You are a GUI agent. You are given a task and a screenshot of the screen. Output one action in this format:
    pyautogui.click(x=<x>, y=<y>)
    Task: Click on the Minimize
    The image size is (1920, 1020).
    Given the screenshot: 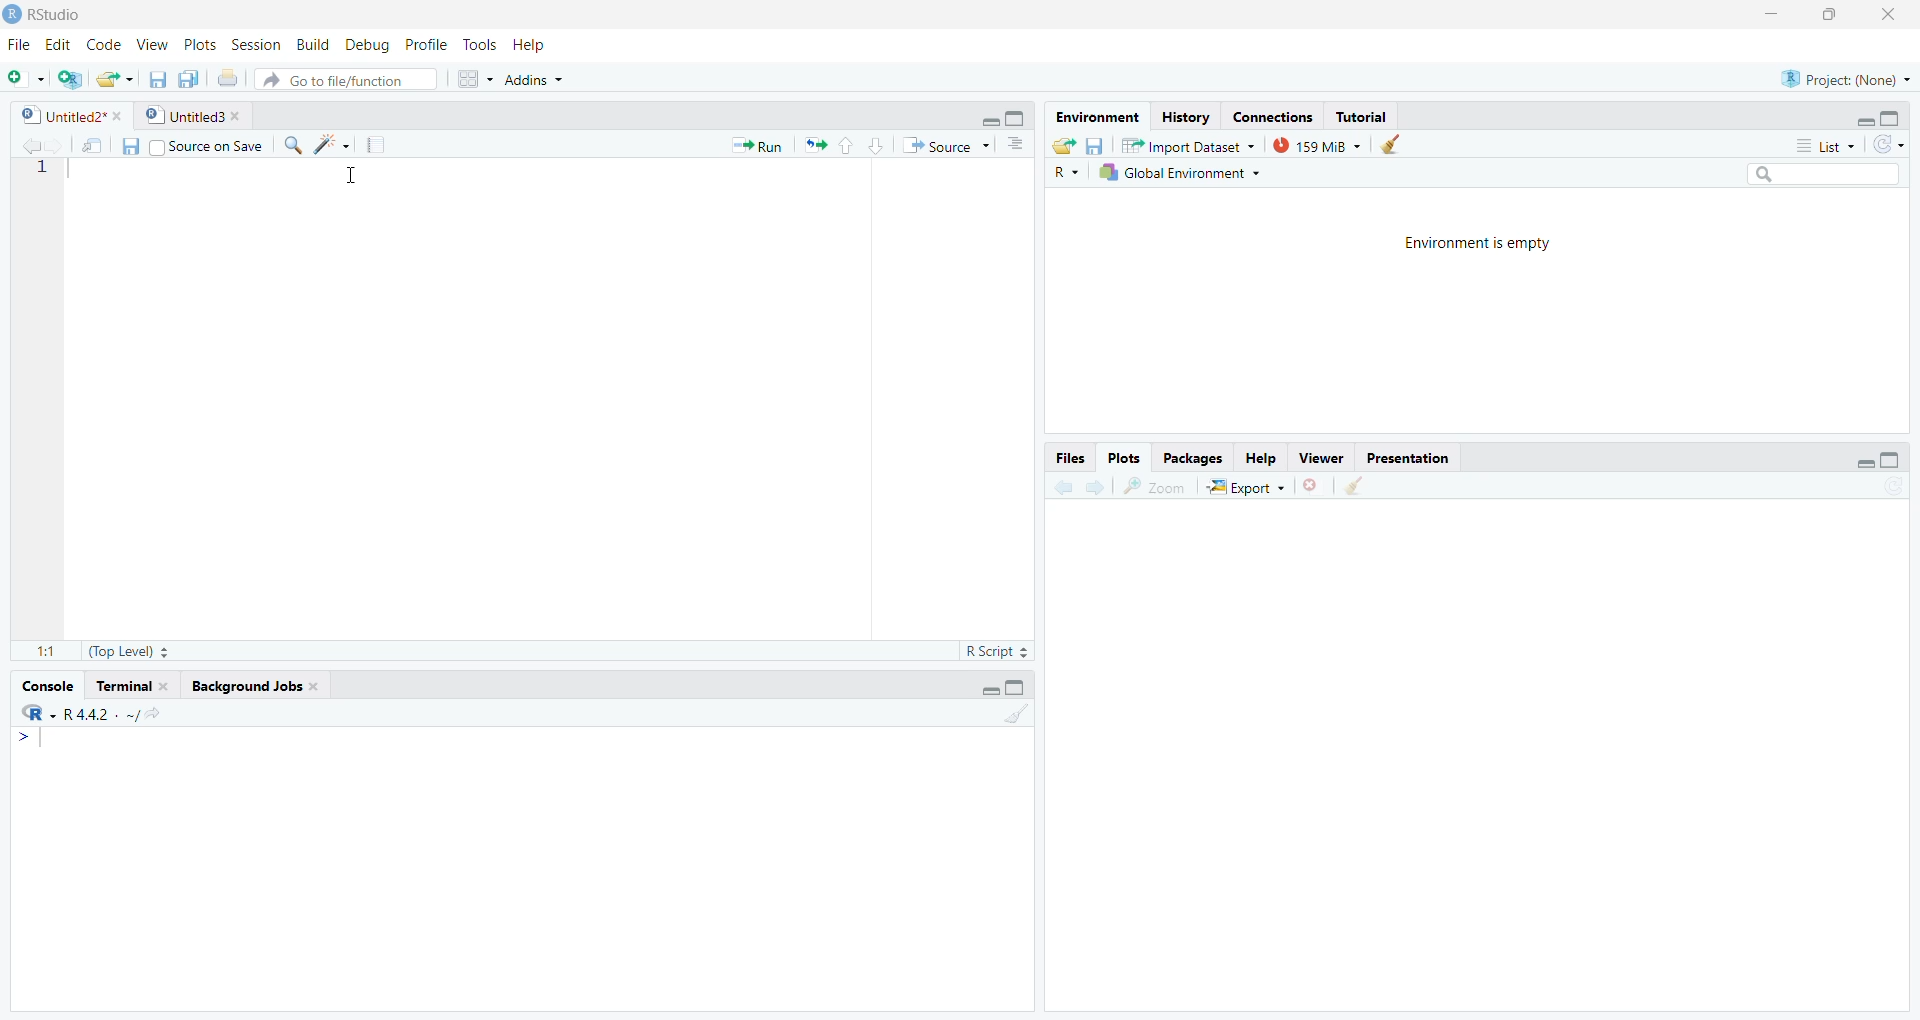 What is the action you would take?
    pyautogui.click(x=991, y=118)
    